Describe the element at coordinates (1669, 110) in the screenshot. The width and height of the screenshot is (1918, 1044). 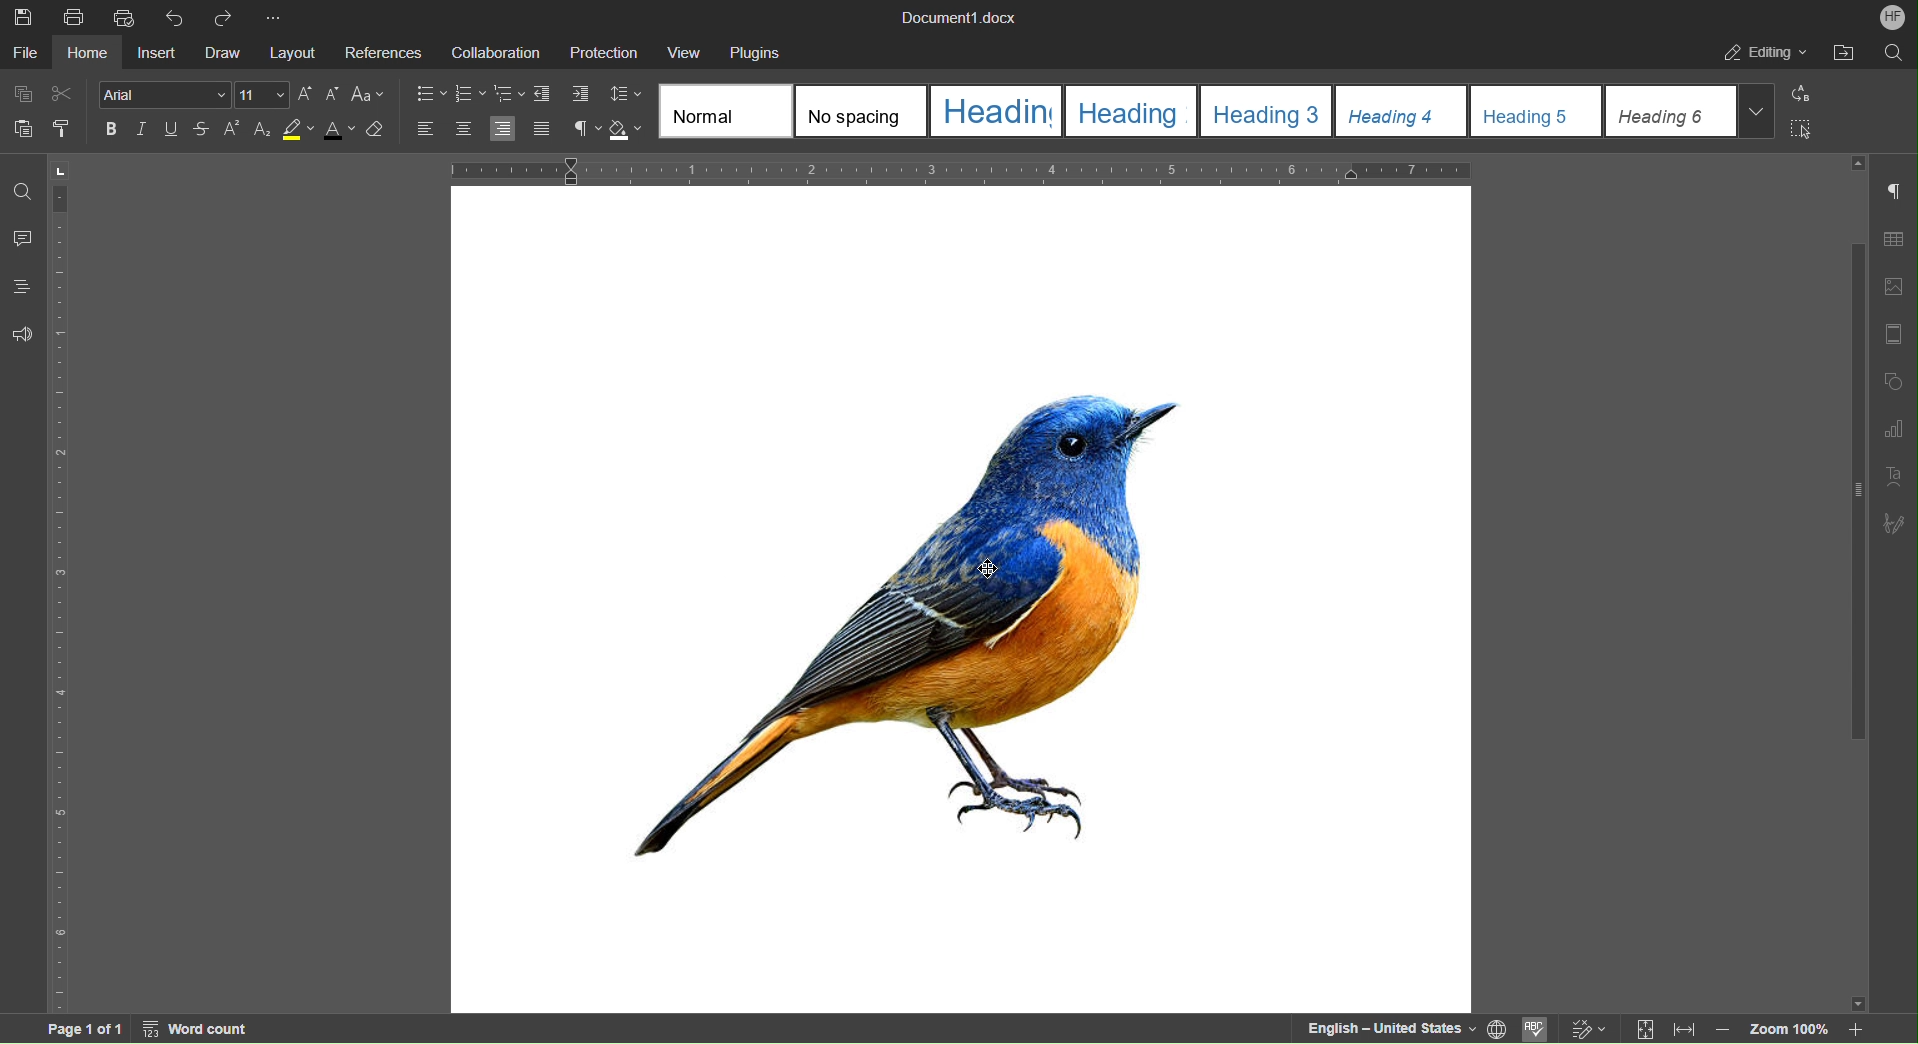
I see `Heading 6` at that location.